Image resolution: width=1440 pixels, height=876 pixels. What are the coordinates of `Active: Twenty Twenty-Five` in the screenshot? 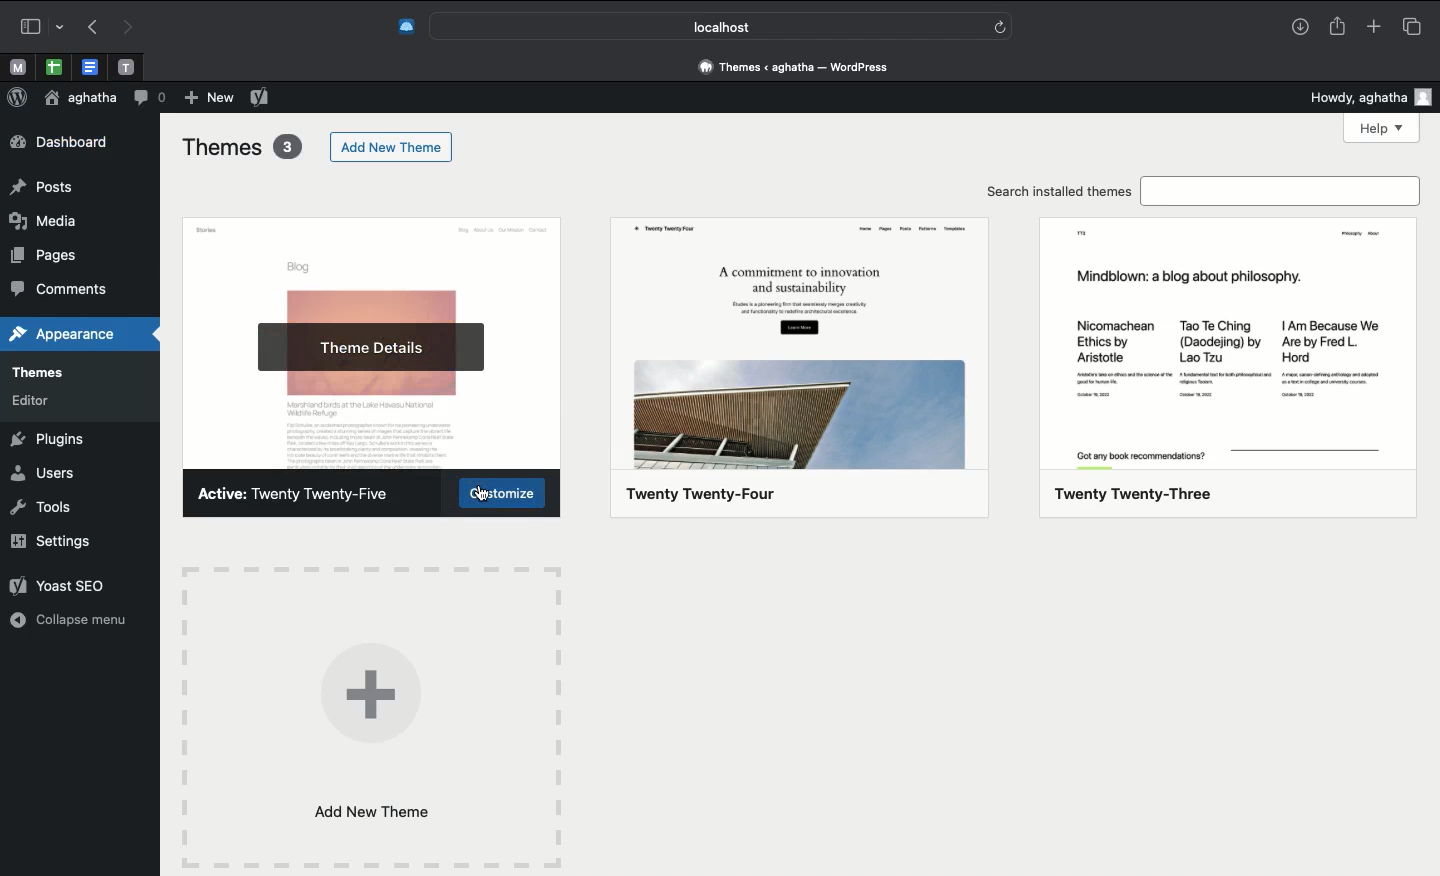 It's located at (296, 494).